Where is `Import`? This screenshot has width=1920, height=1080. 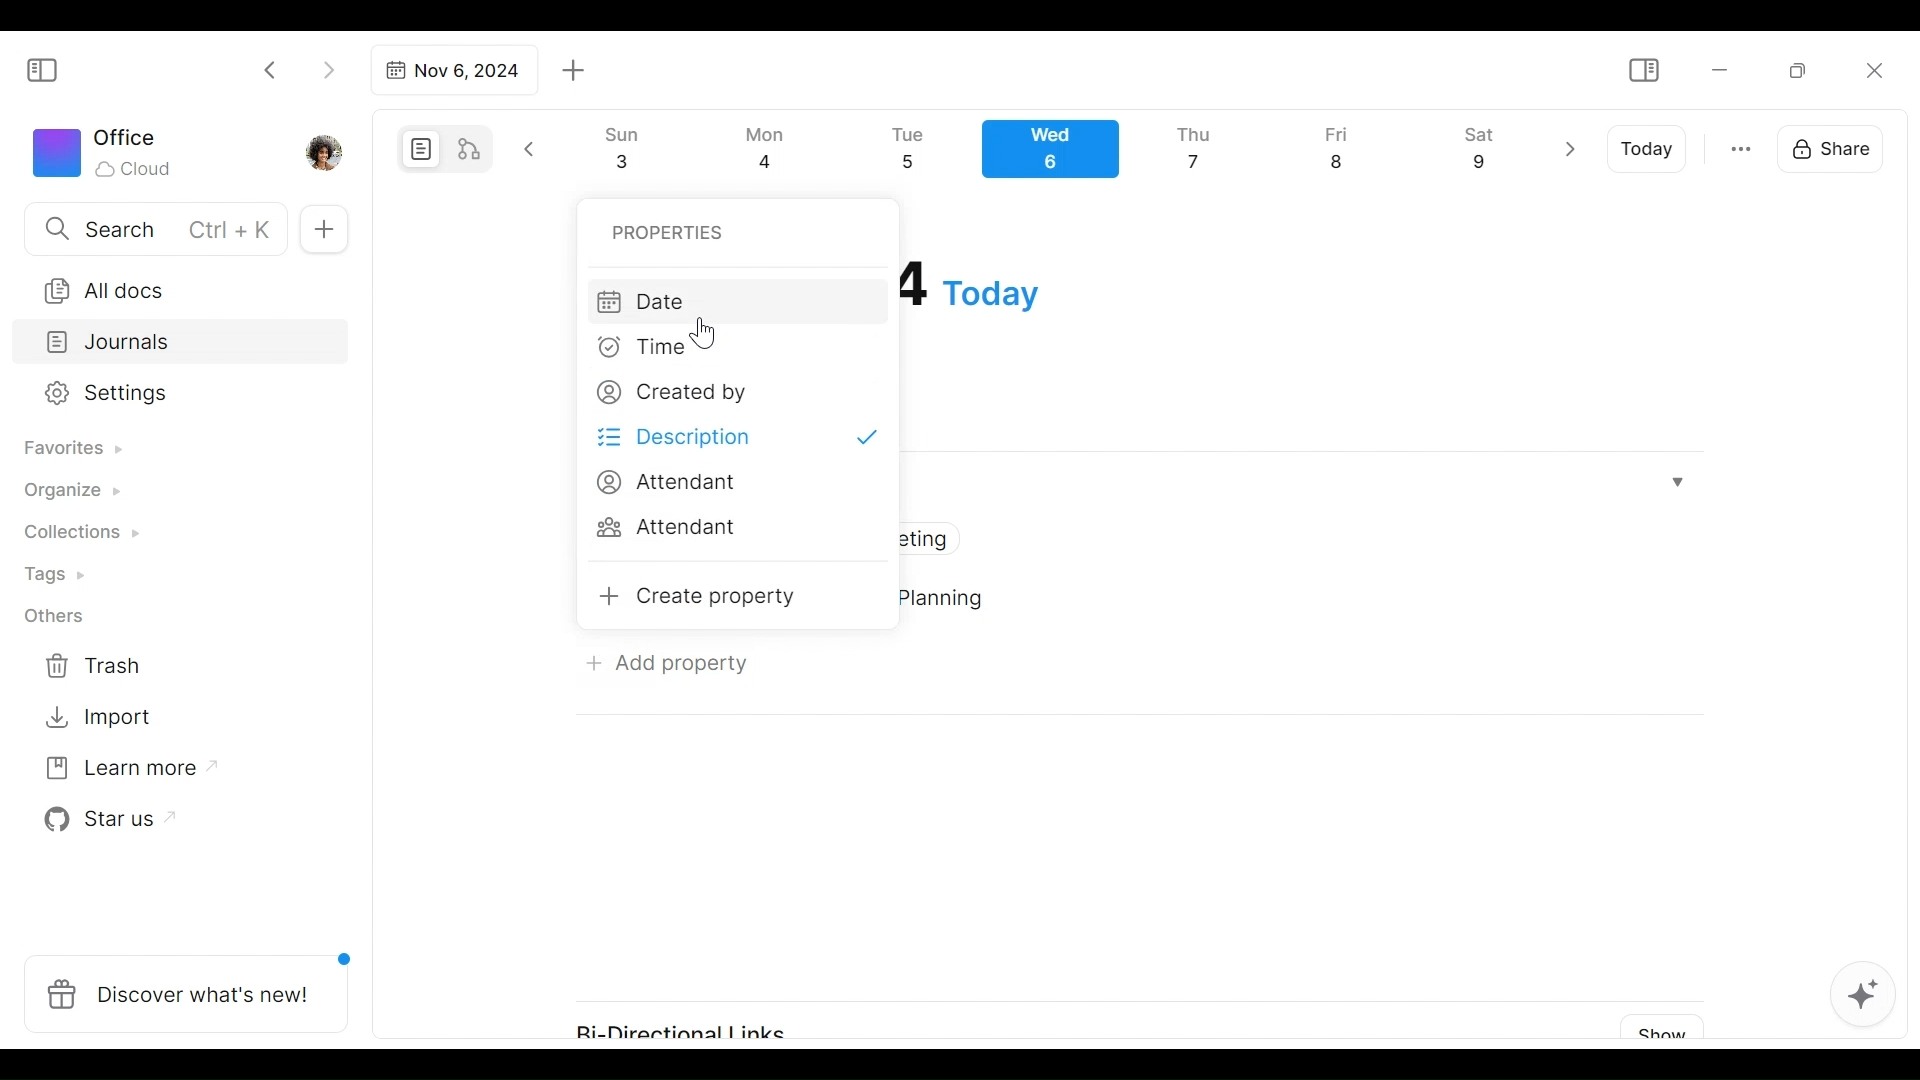
Import is located at coordinates (101, 715).